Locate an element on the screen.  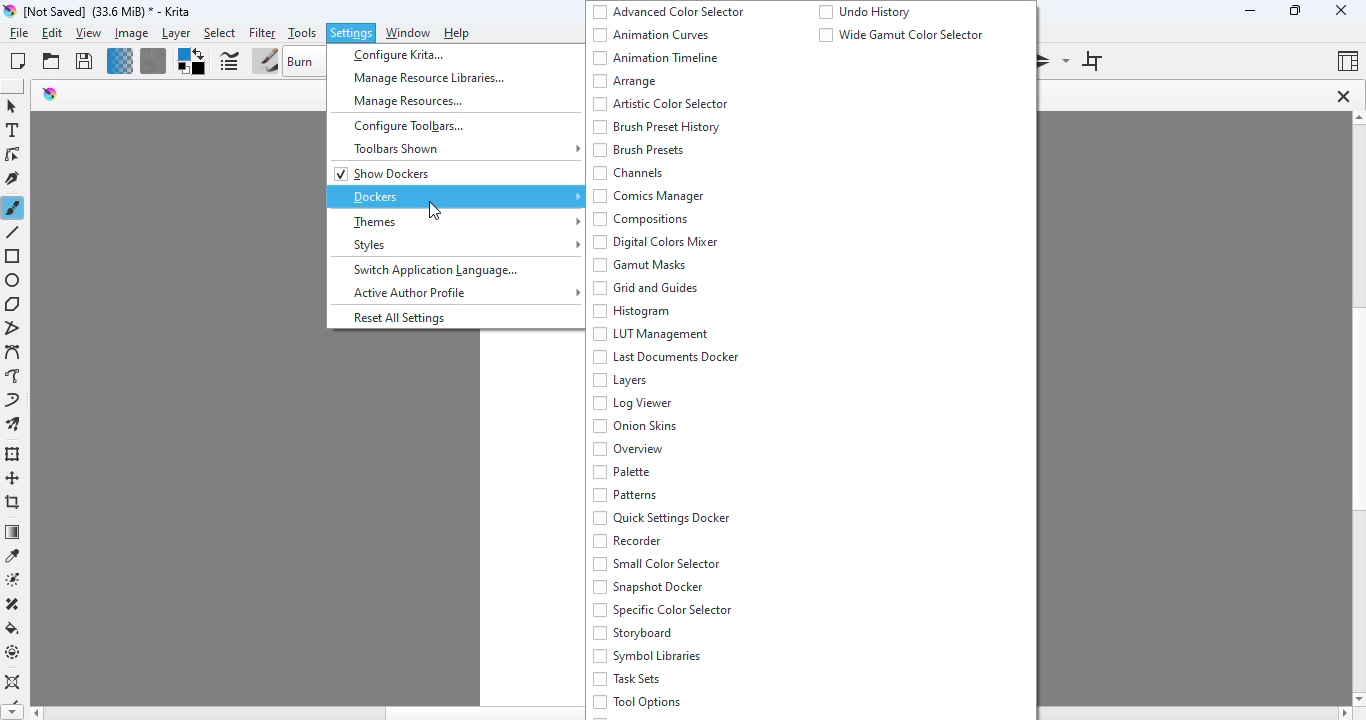
tool options is located at coordinates (637, 702).